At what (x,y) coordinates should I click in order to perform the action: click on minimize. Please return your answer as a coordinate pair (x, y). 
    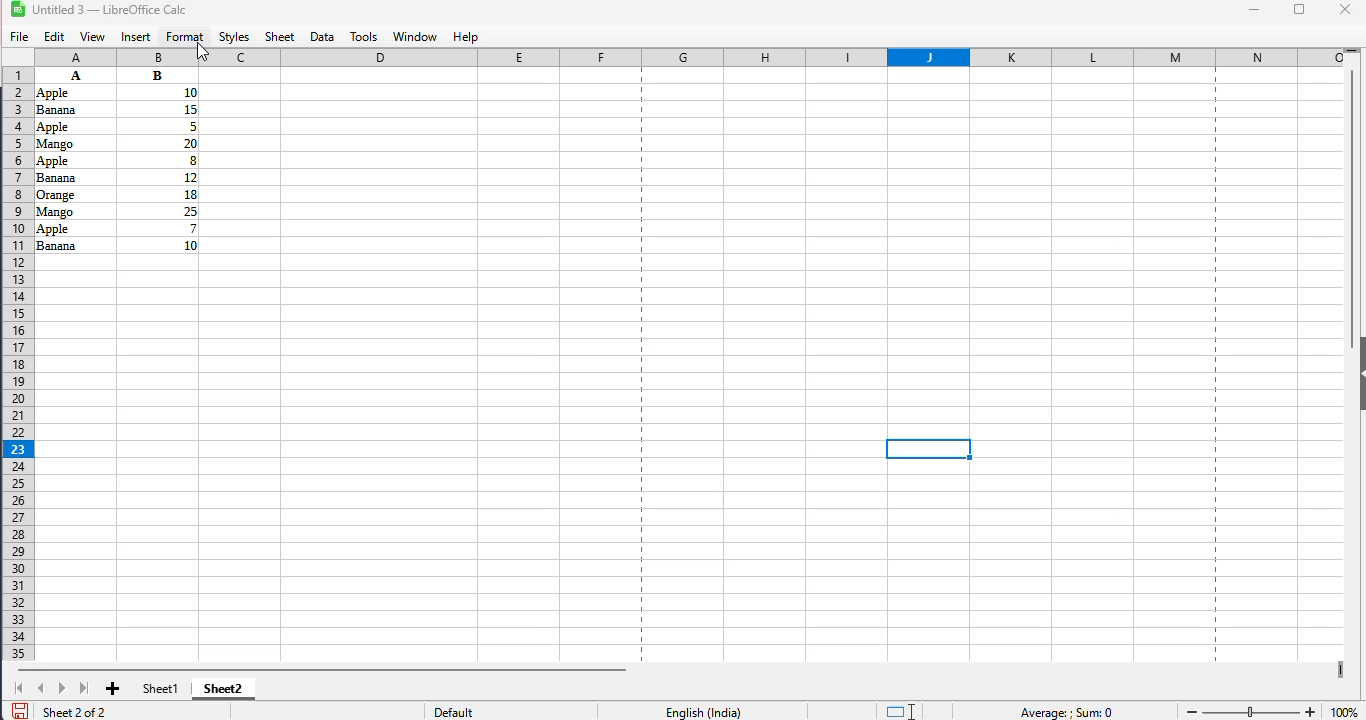
    Looking at the image, I should click on (1254, 10).